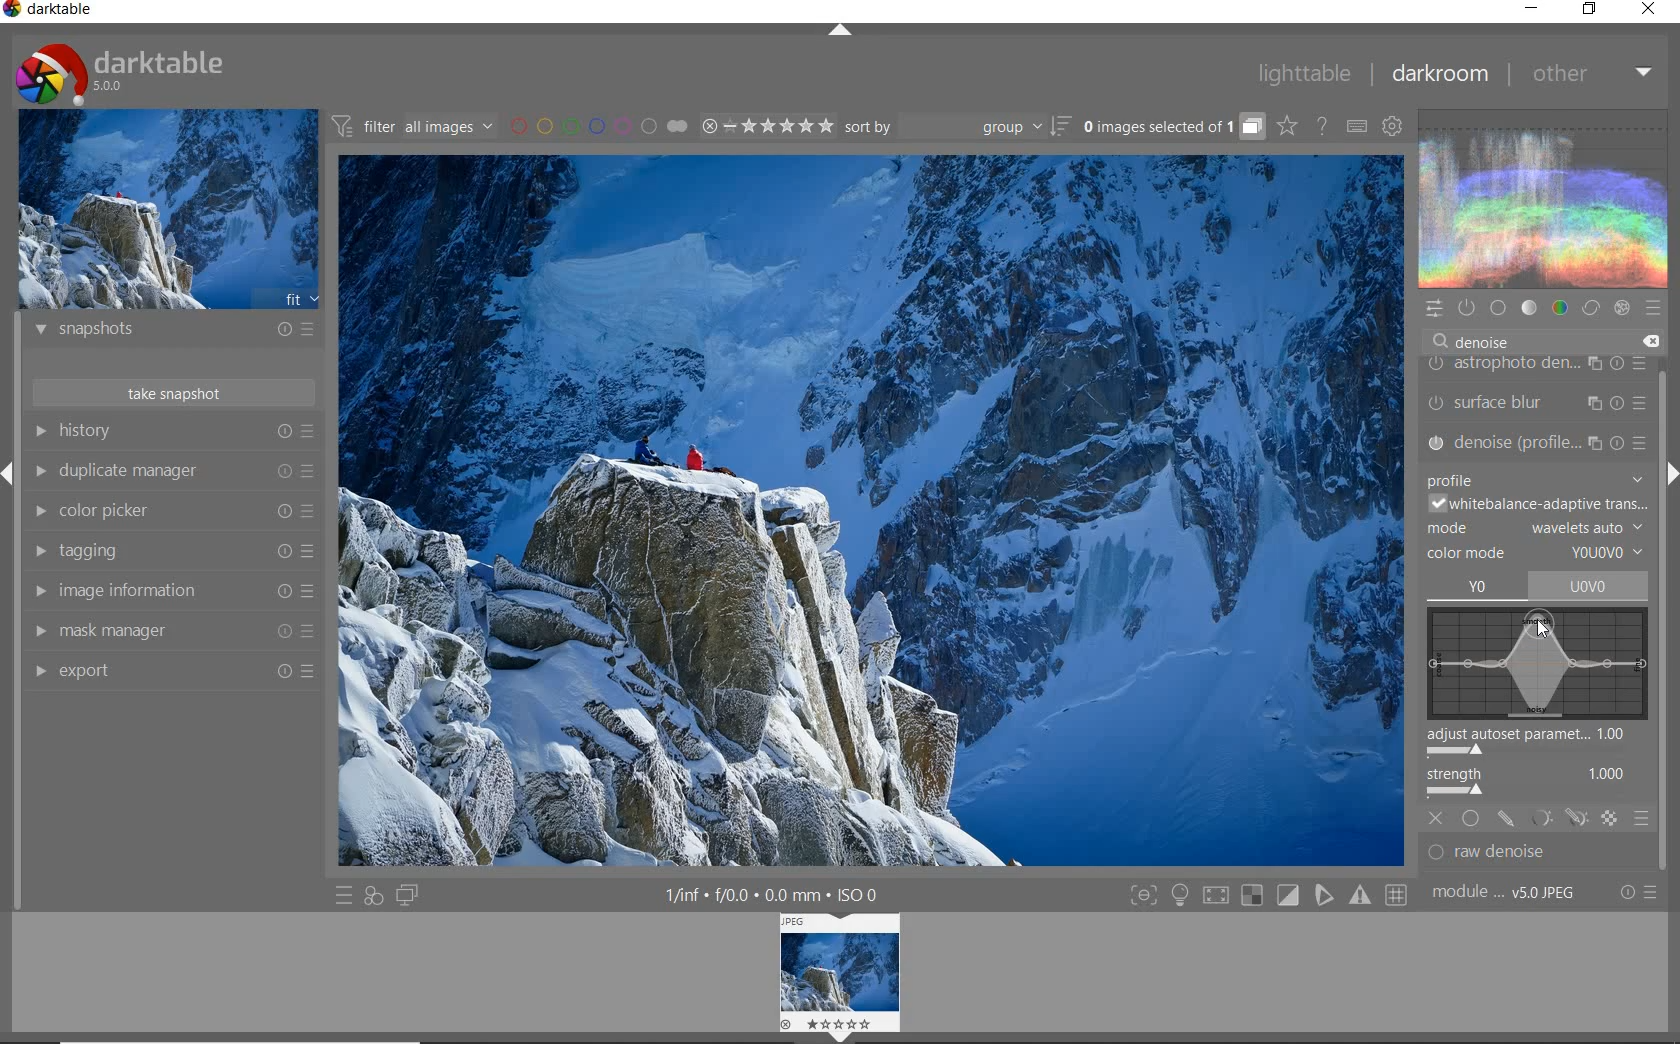  What do you see at coordinates (1642, 819) in the screenshot?
I see `BLENDING OPTIONS` at bounding box center [1642, 819].